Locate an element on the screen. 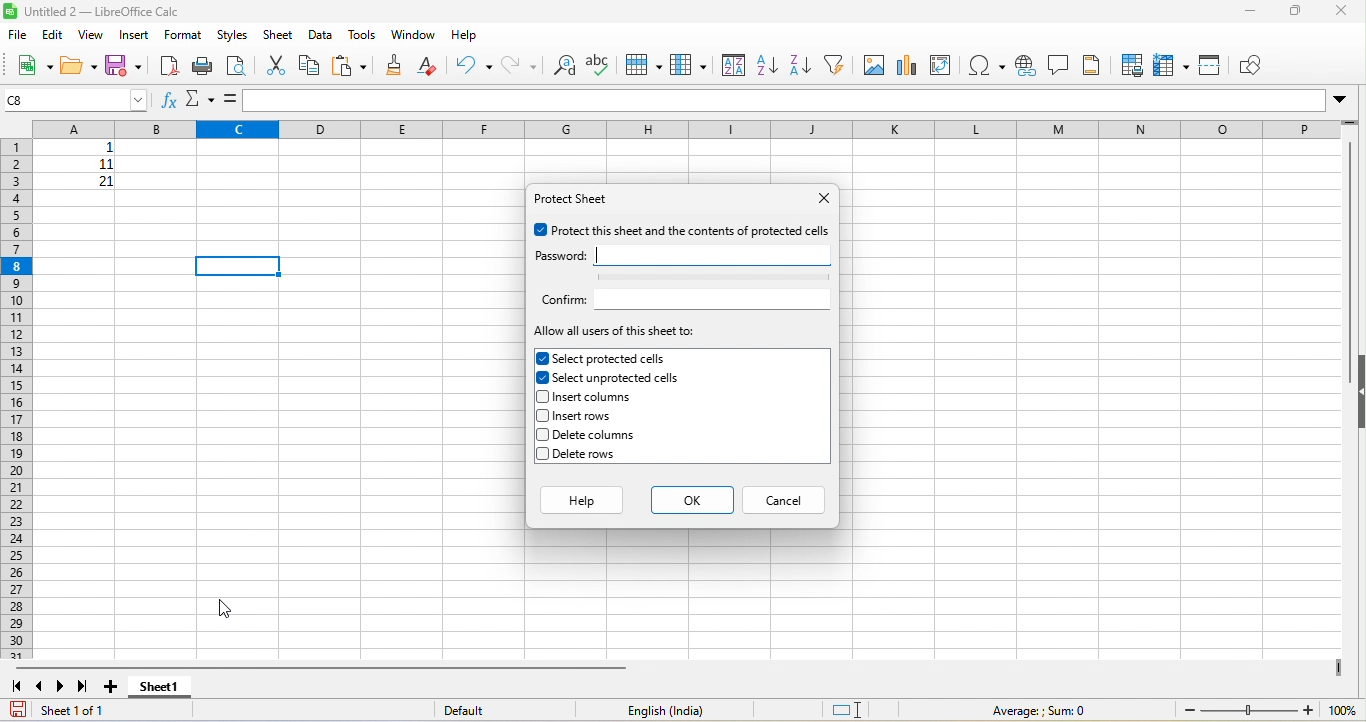 The width and height of the screenshot is (1366, 722). function wizard is located at coordinates (169, 102).